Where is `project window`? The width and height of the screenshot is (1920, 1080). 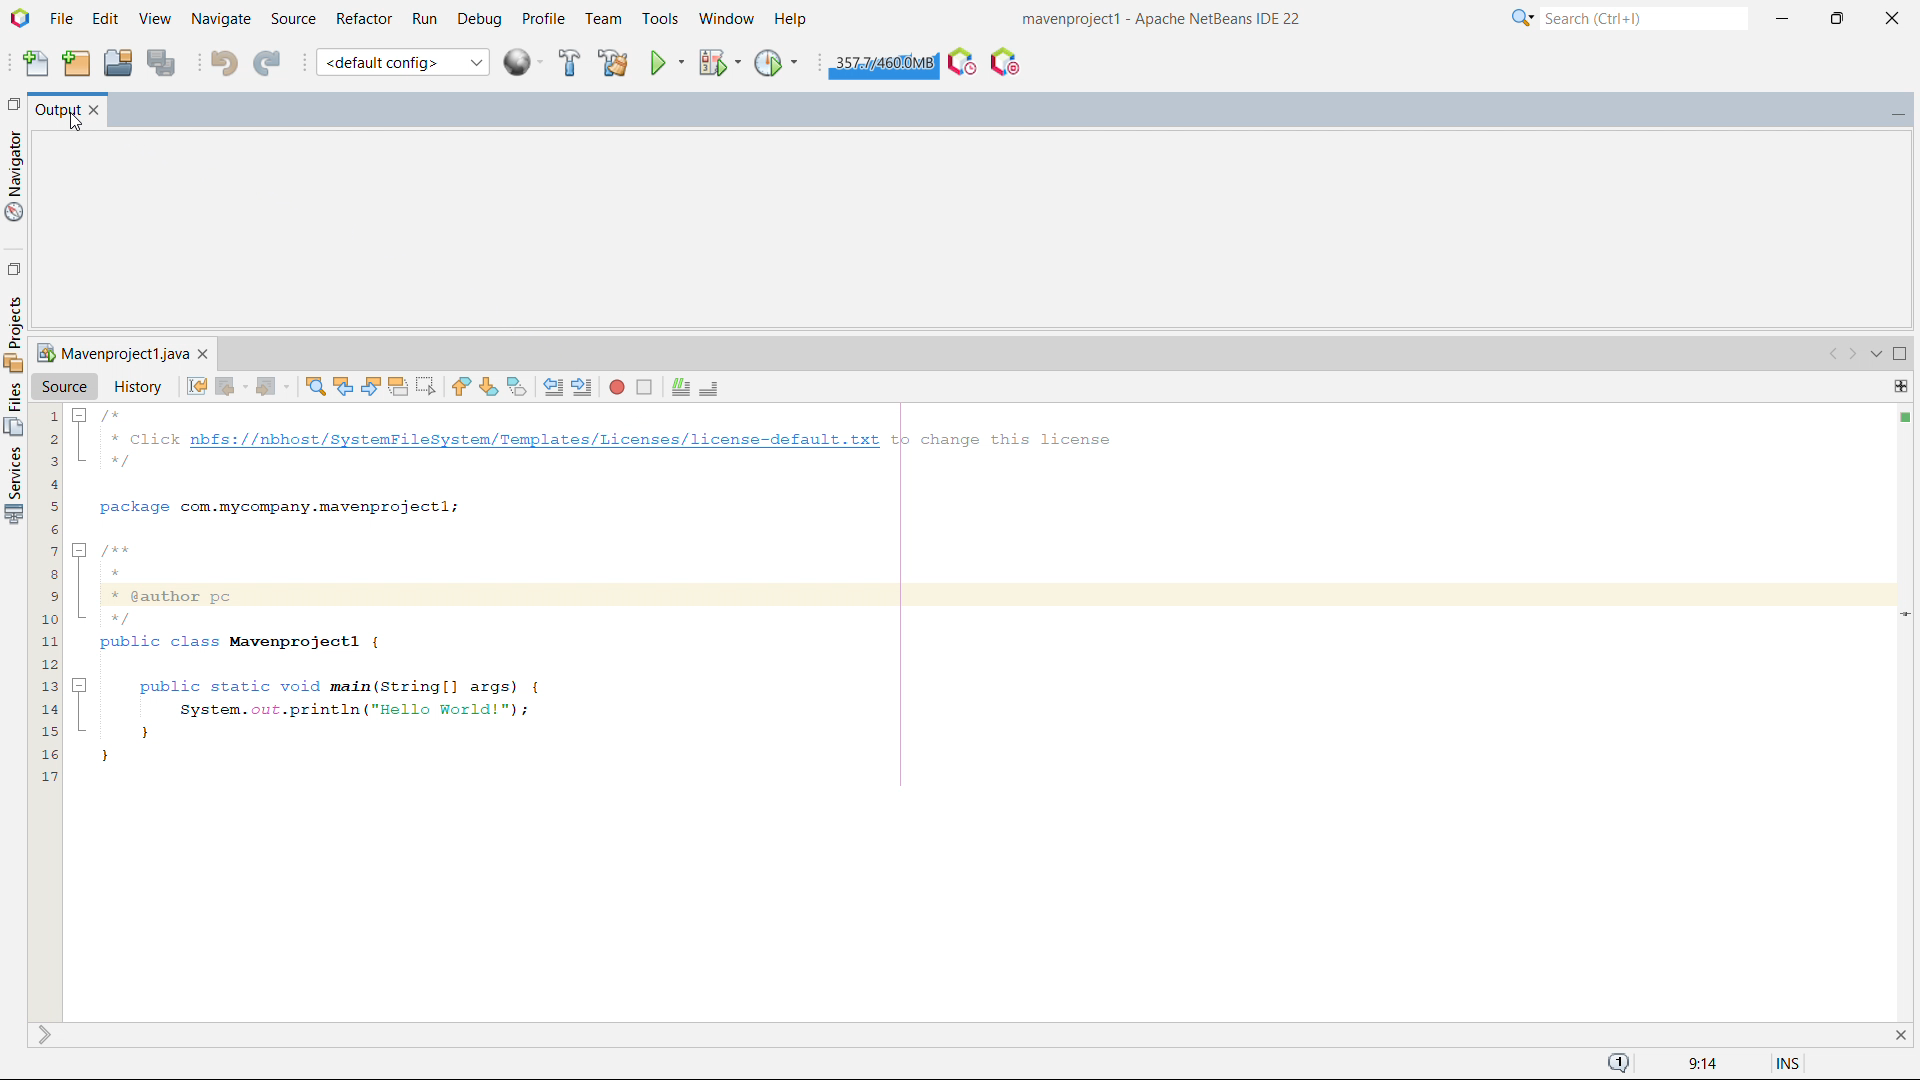
project window is located at coordinates (110, 353).